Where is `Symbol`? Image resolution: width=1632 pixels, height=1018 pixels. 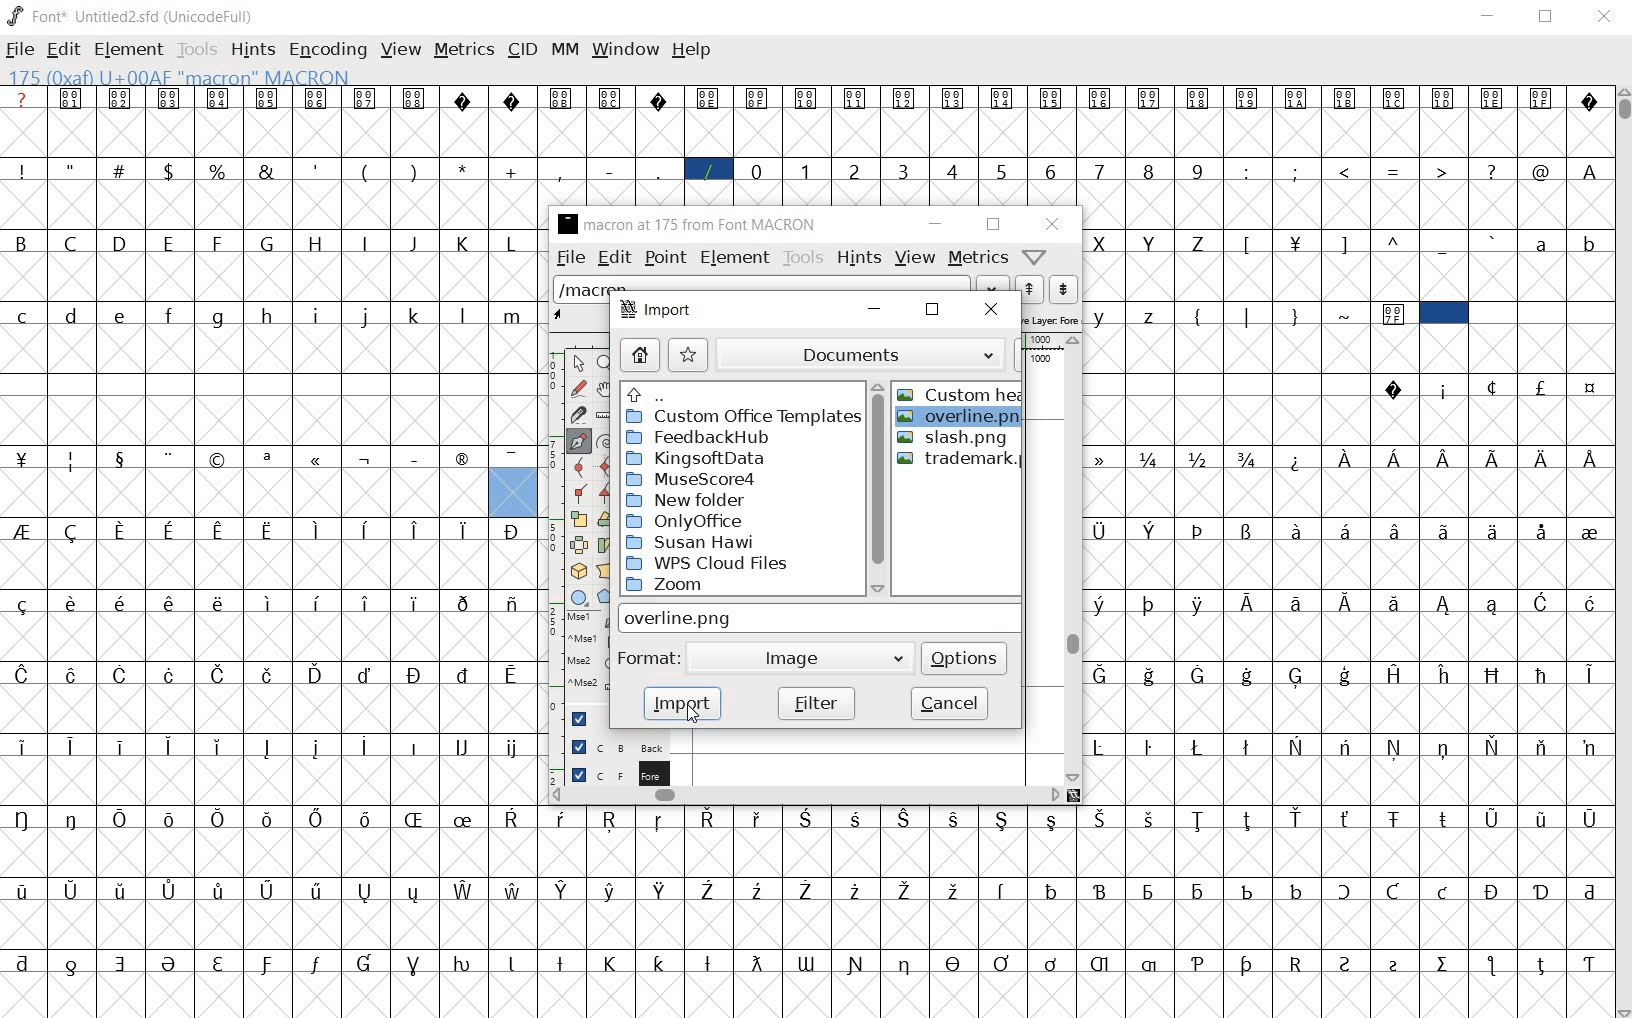 Symbol is located at coordinates (461, 748).